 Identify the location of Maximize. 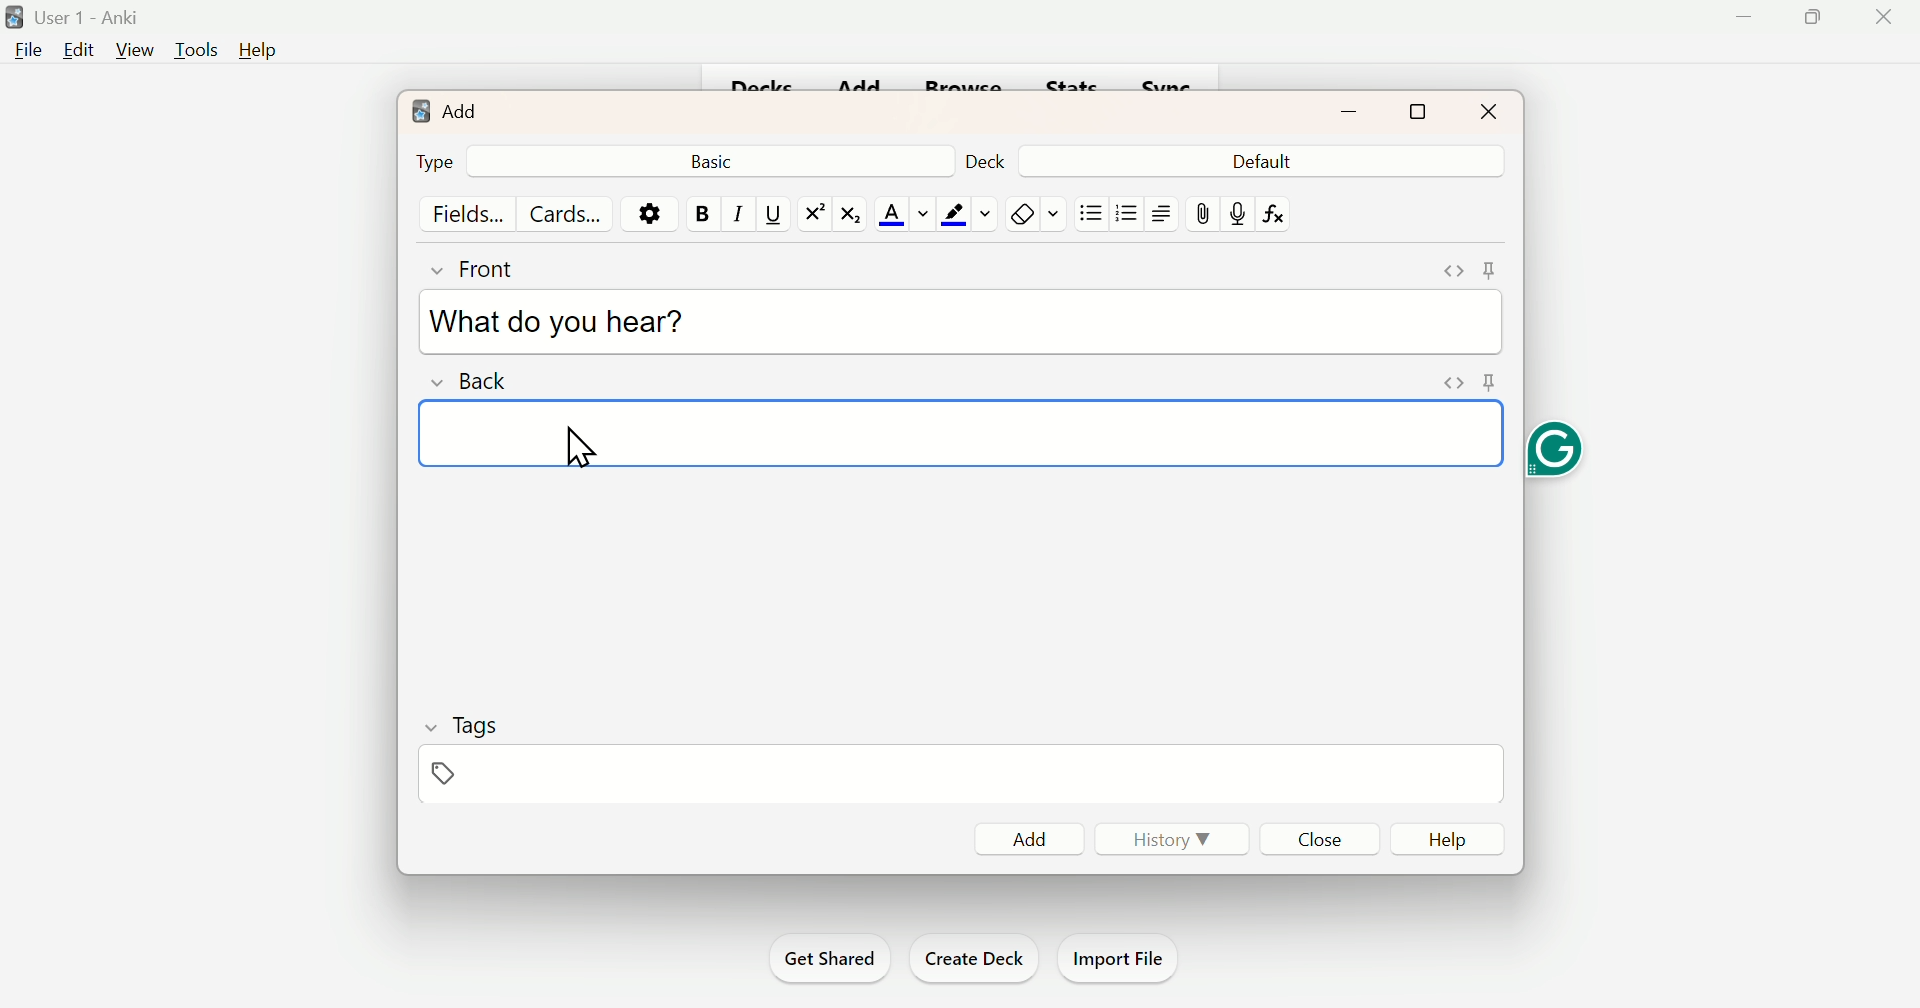
(1818, 19).